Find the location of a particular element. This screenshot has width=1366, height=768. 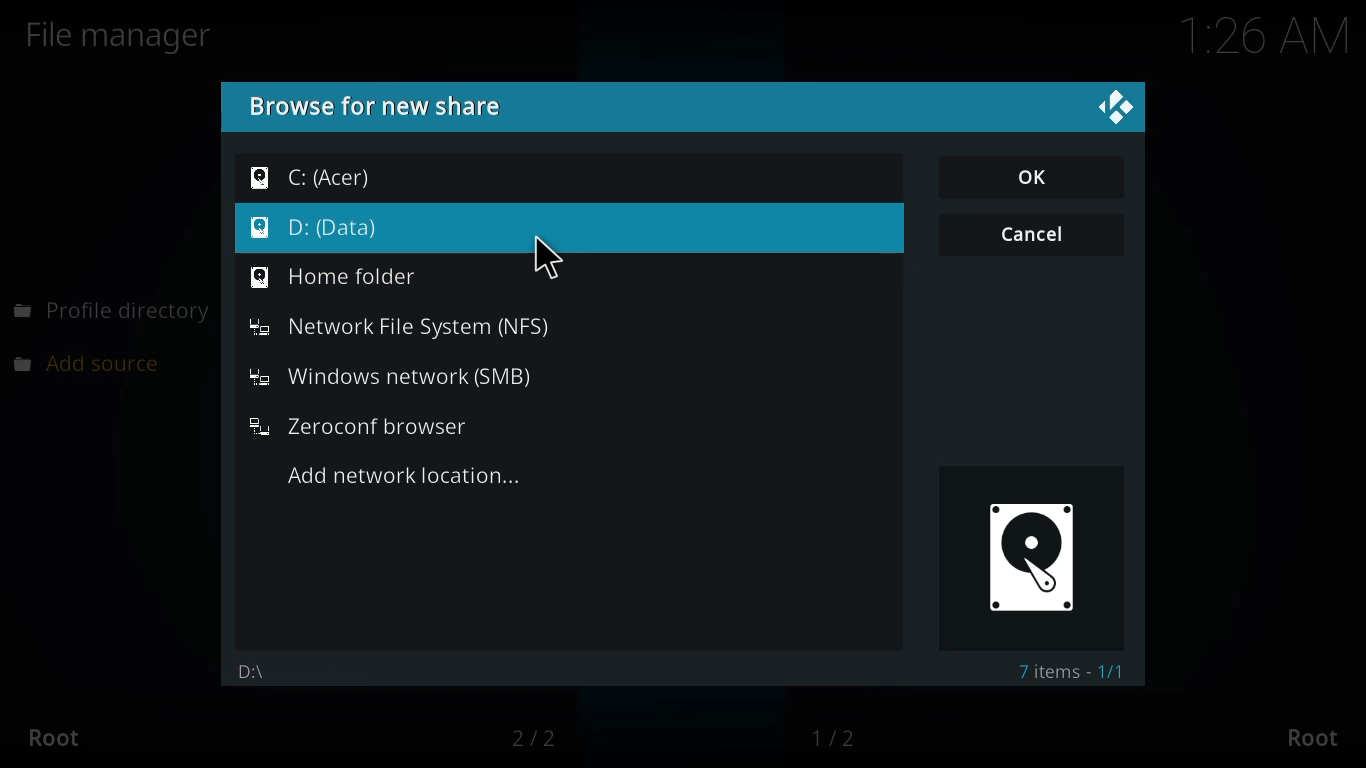

cancel is located at coordinates (1033, 237).